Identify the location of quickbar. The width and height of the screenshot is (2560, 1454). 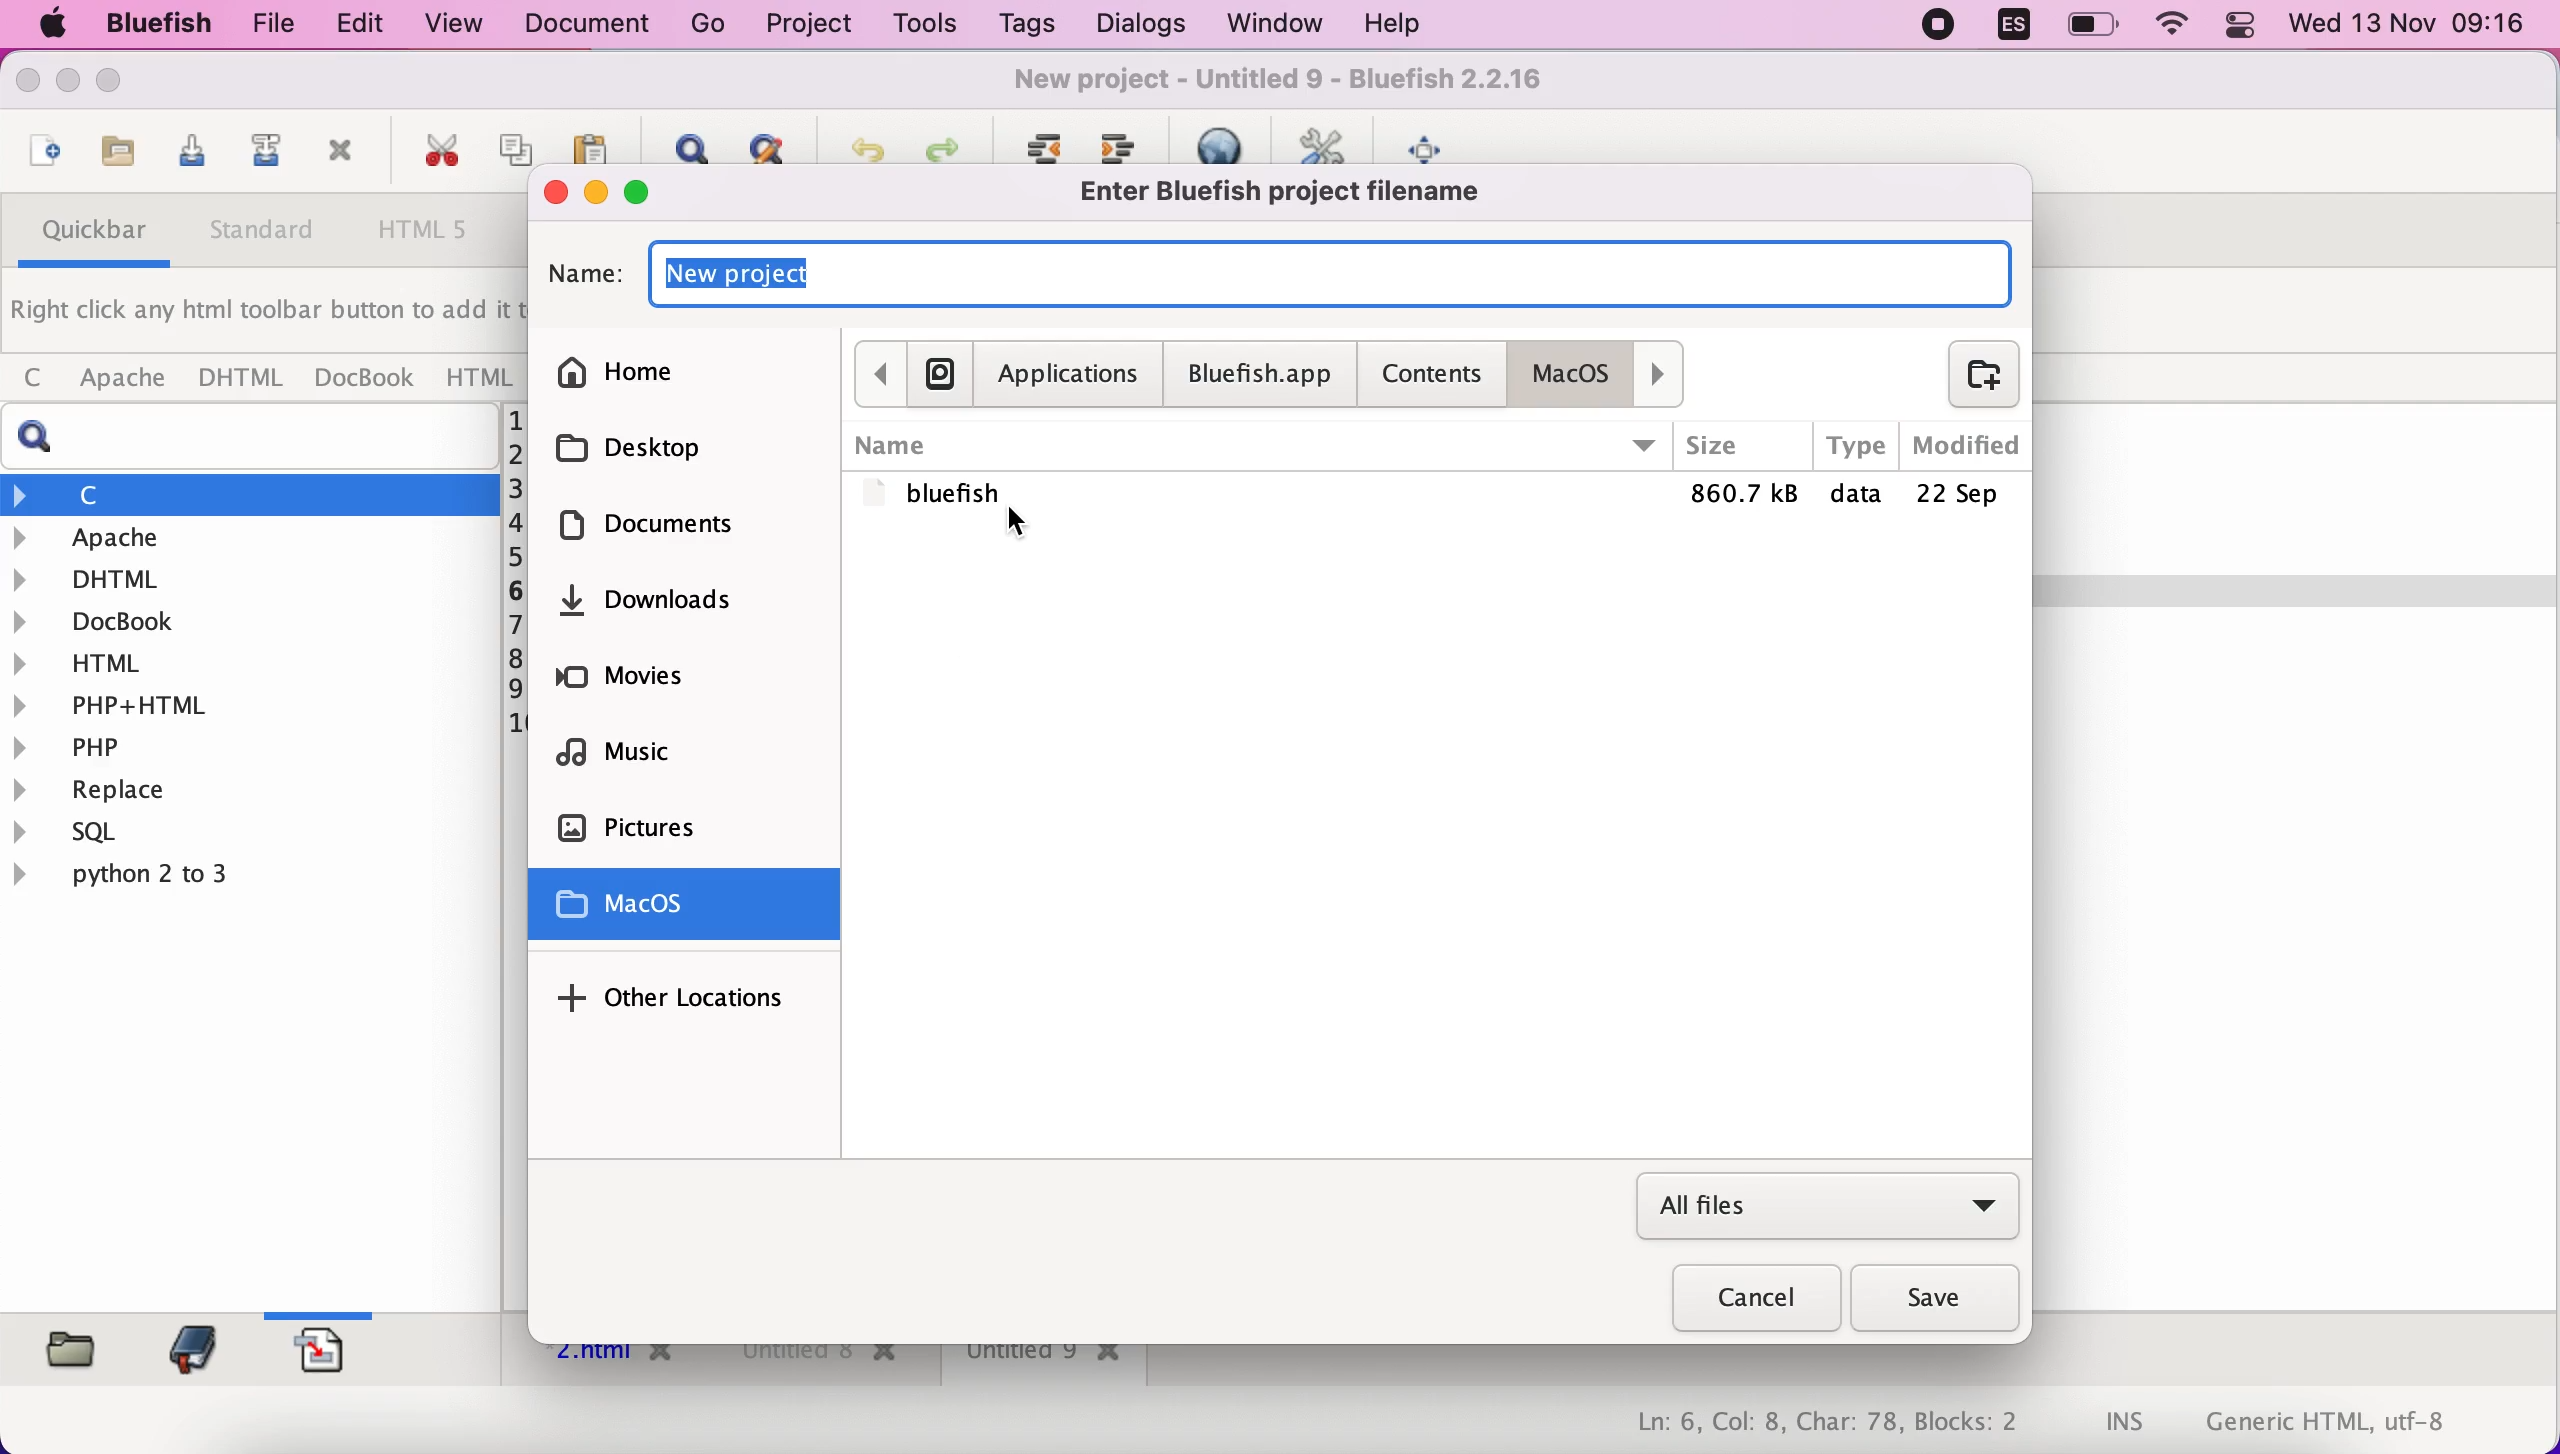
(88, 236).